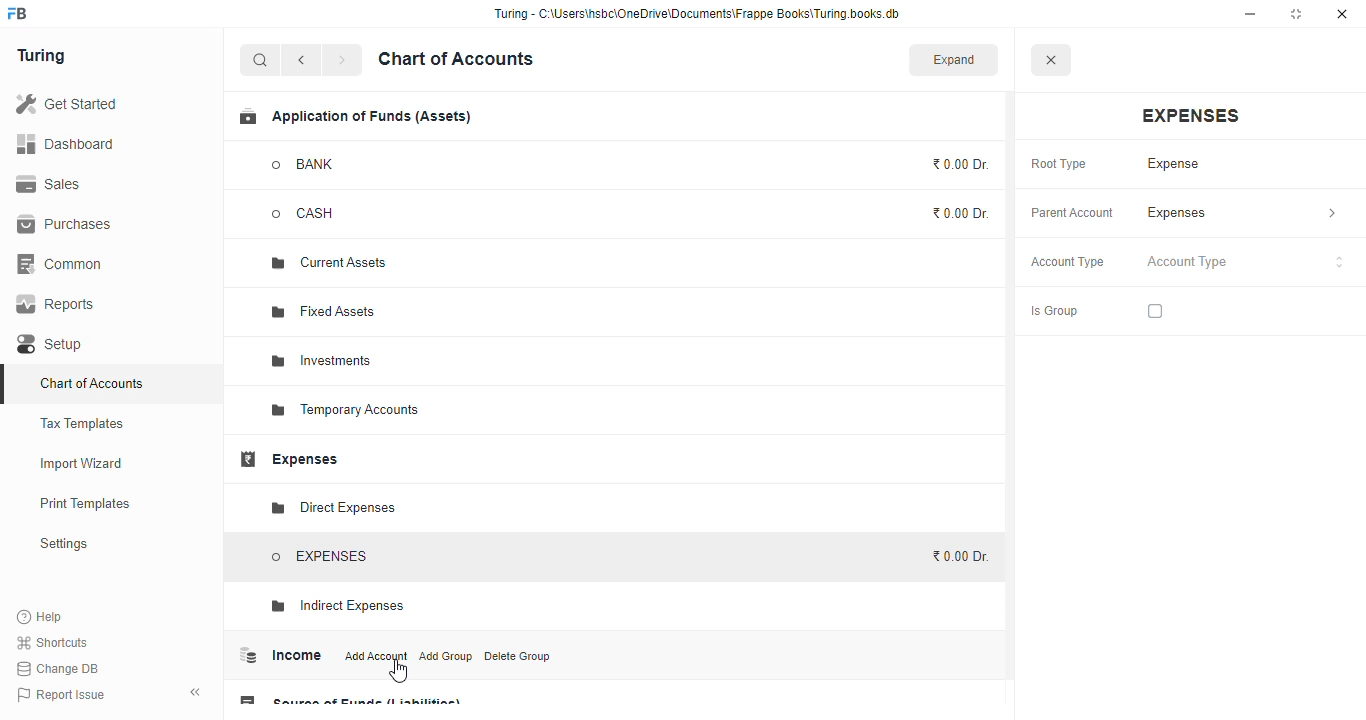  What do you see at coordinates (321, 361) in the screenshot?
I see `investments` at bounding box center [321, 361].